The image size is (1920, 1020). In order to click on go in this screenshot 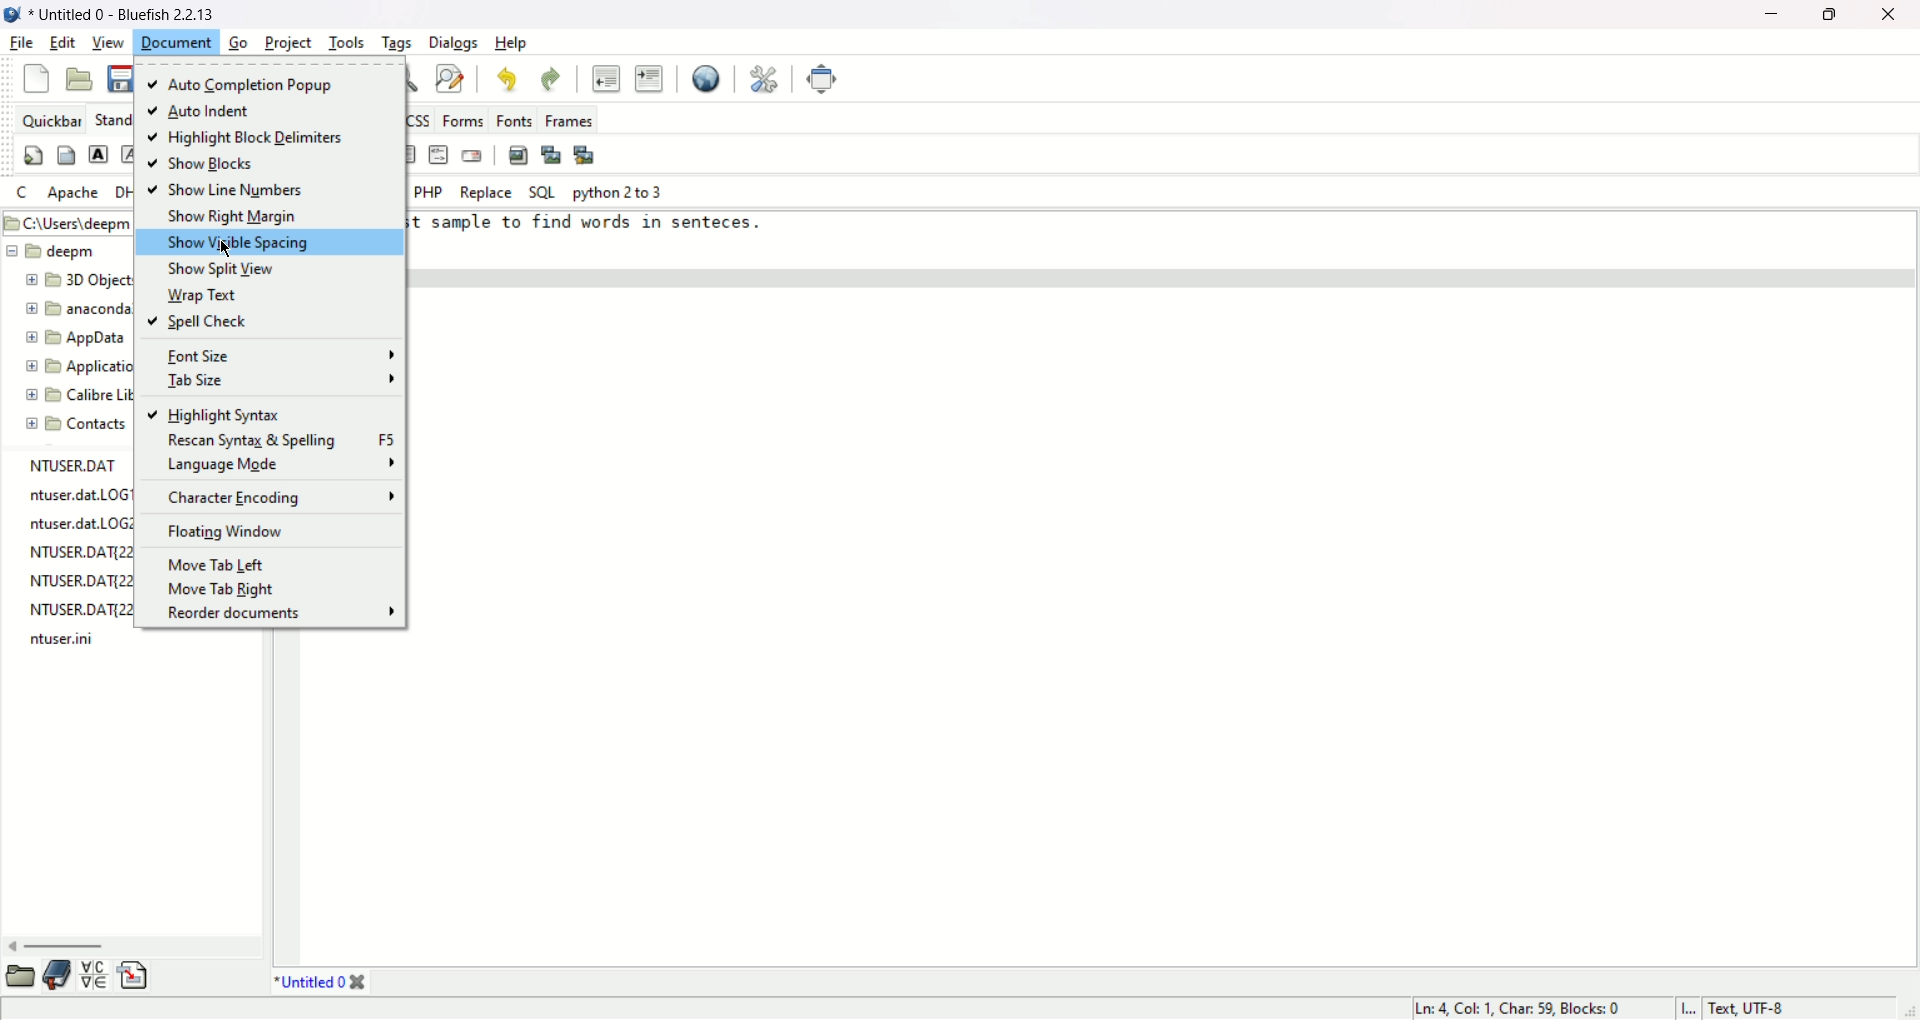, I will do `click(242, 42)`.